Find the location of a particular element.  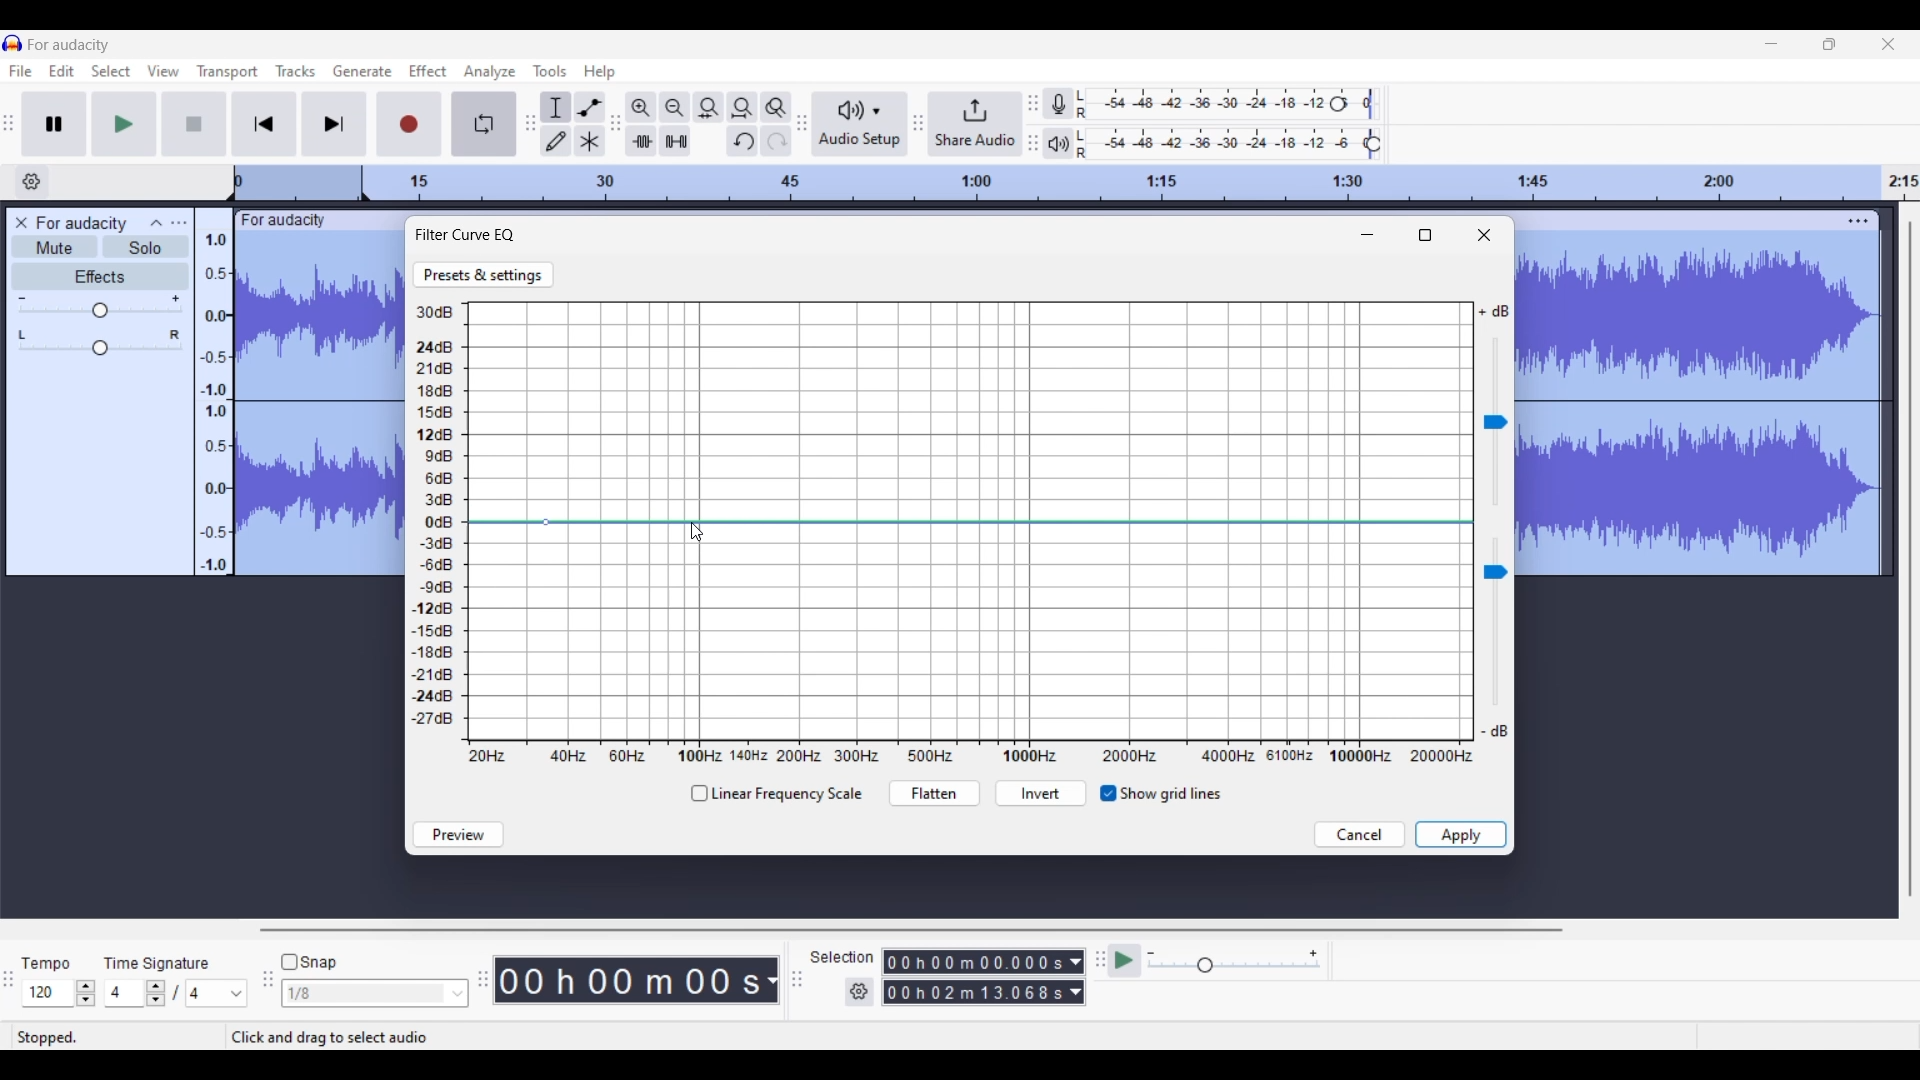

Status of current recording is located at coordinates (116, 1038).